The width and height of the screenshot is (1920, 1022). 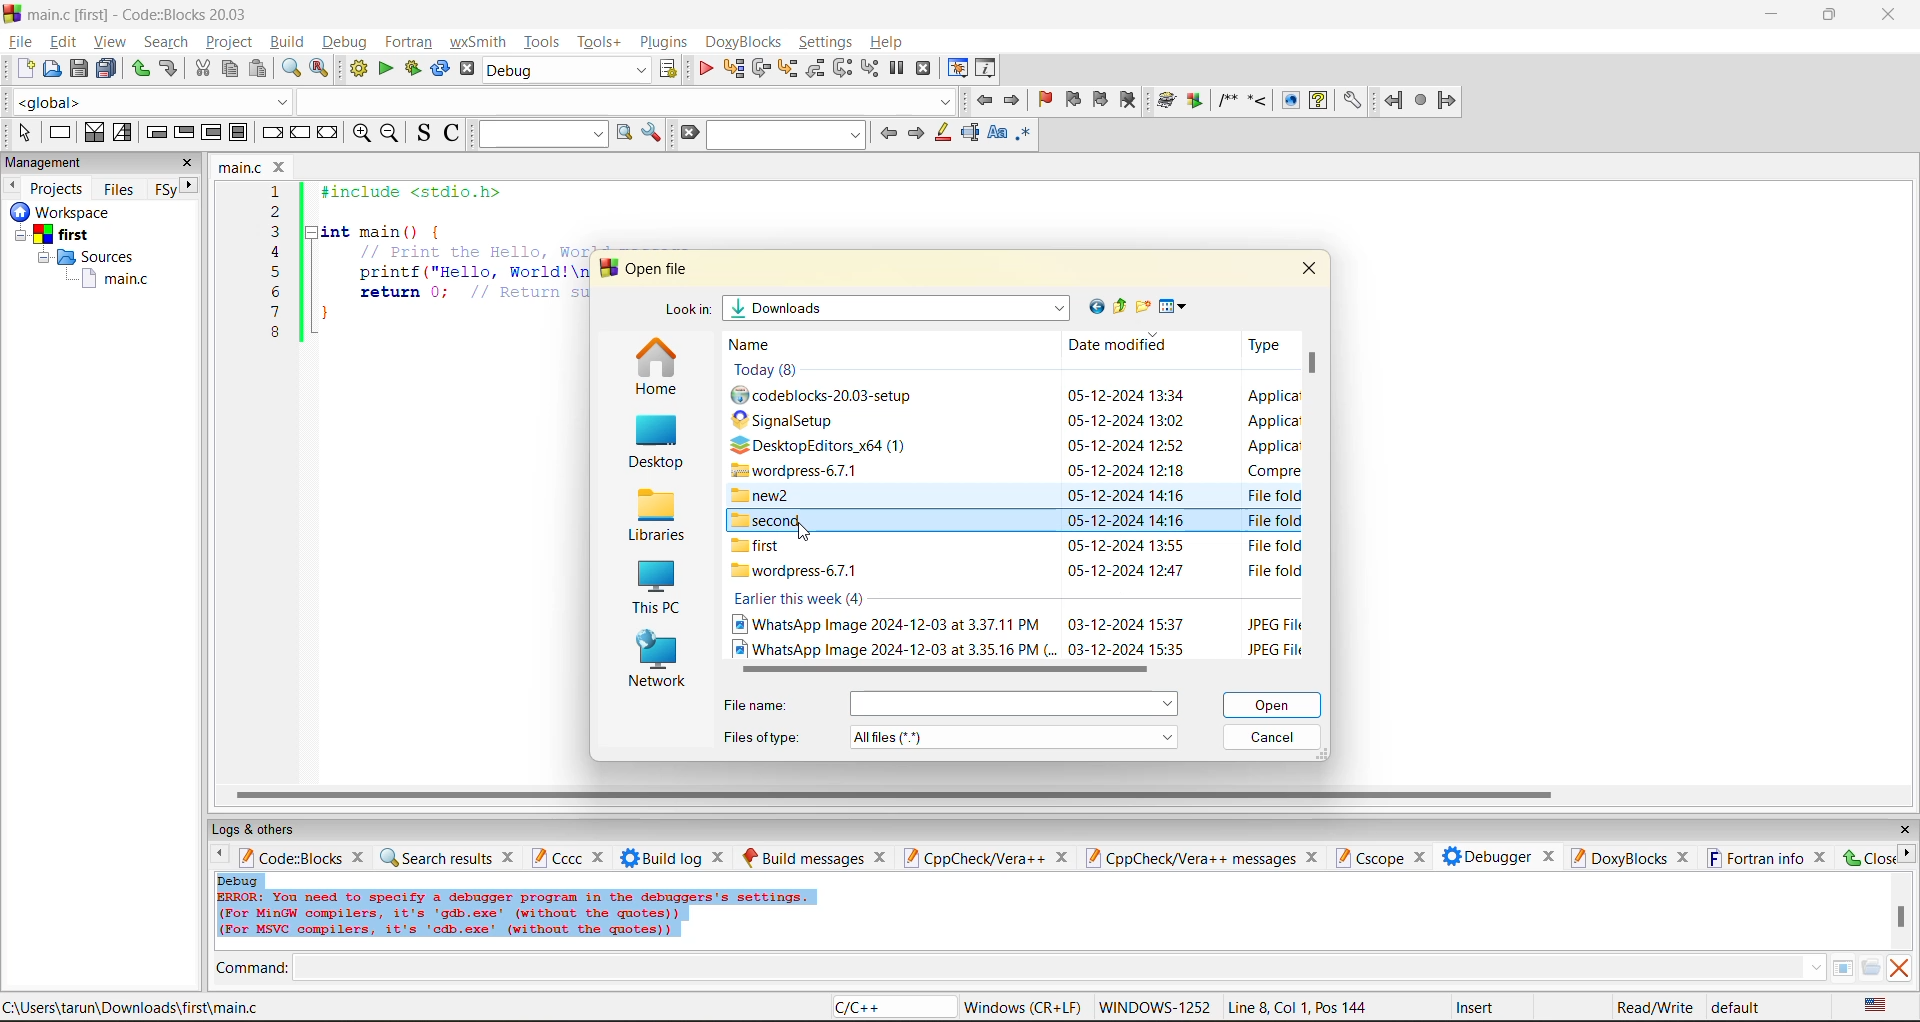 What do you see at coordinates (1126, 420) in the screenshot?
I see `date and time` at bounding box center [1126, 420].